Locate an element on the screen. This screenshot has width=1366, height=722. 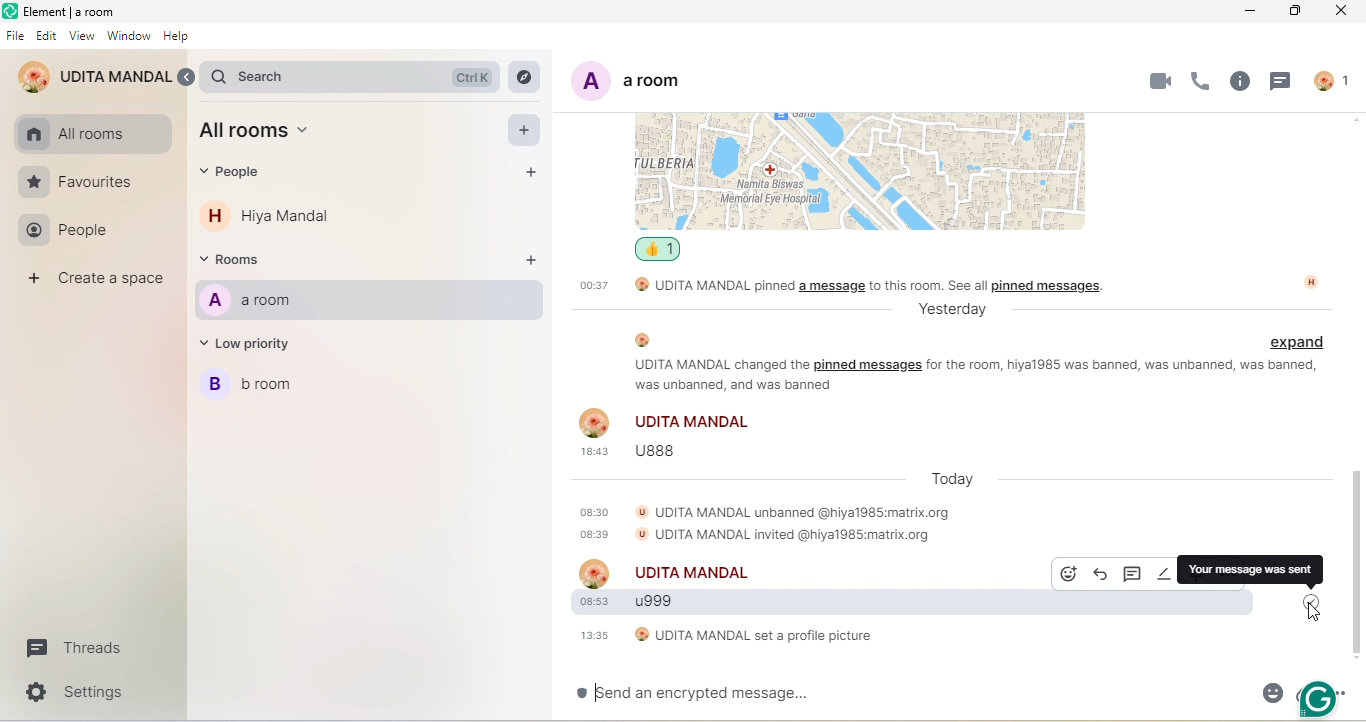
Chat is located at coordinates (1136, 574).